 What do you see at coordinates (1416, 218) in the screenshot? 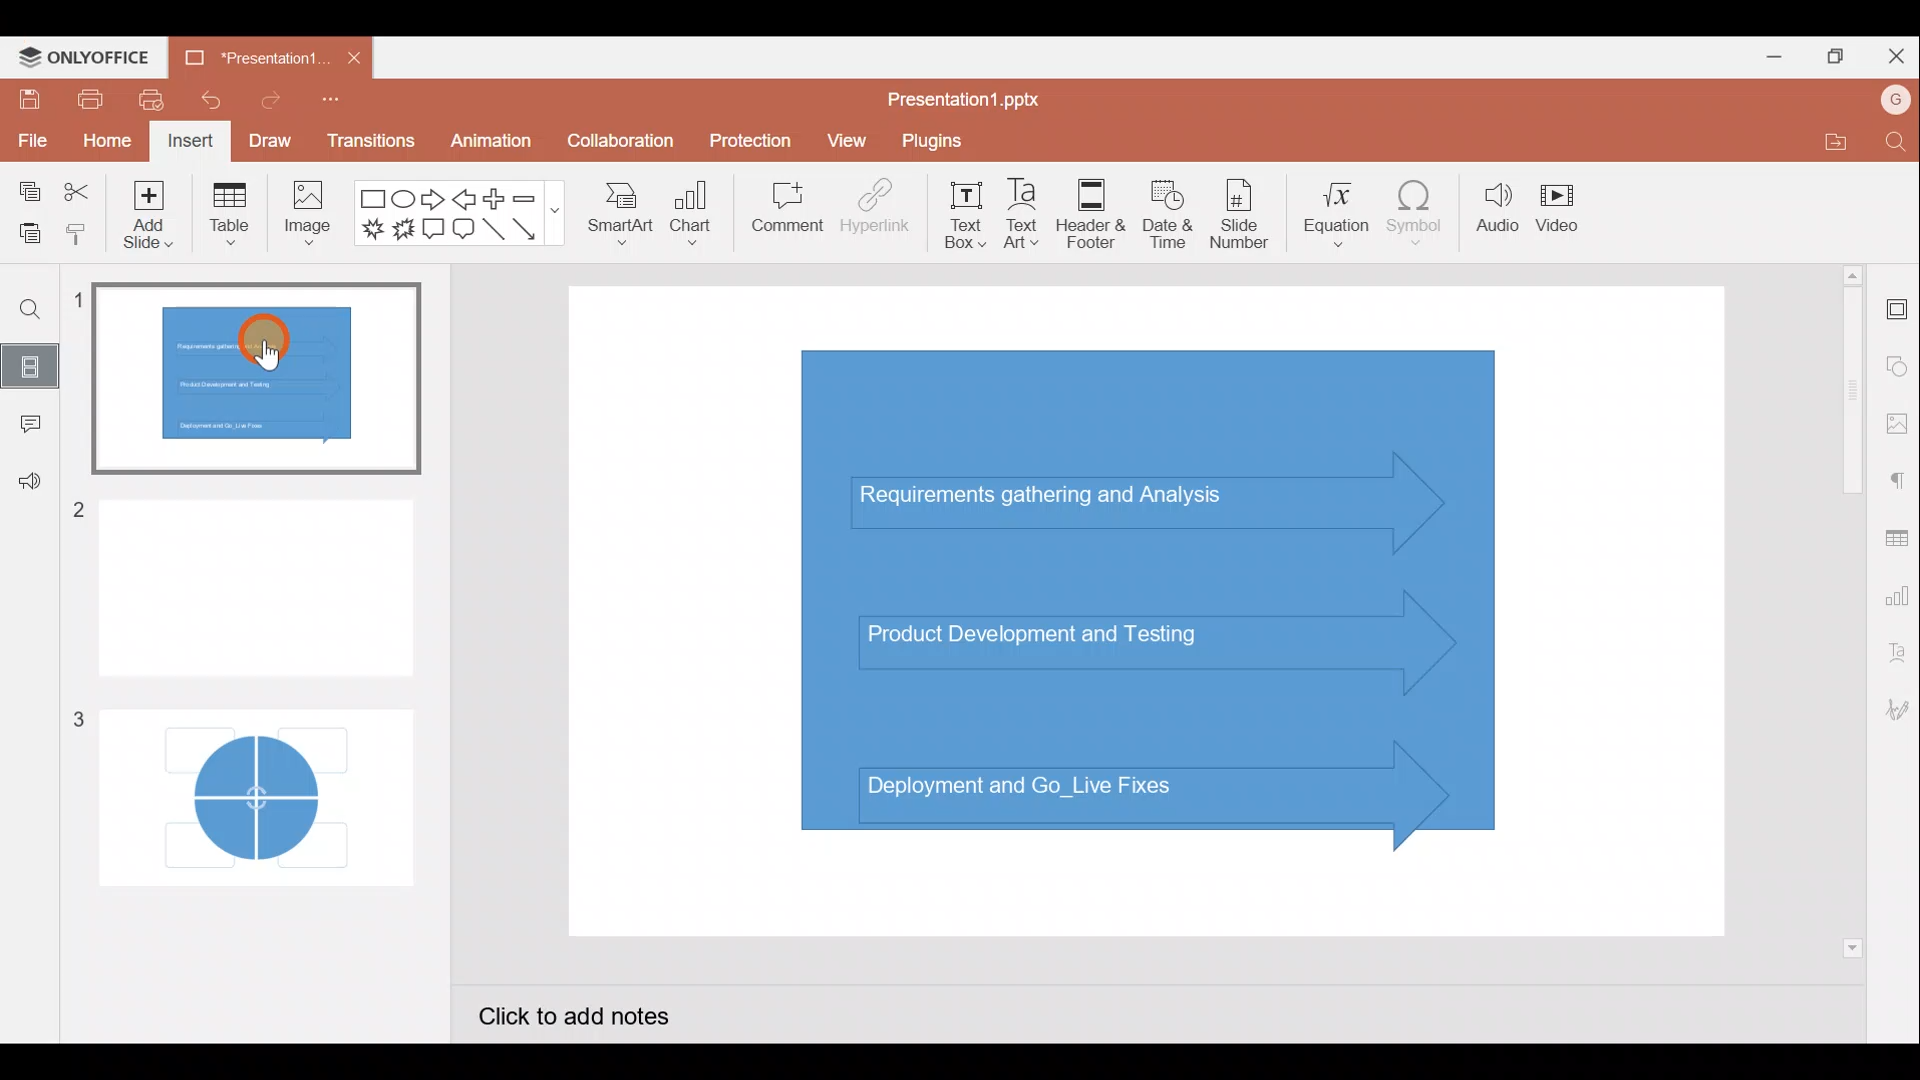
I see `Symbol` at bounding box center [1416, 218].